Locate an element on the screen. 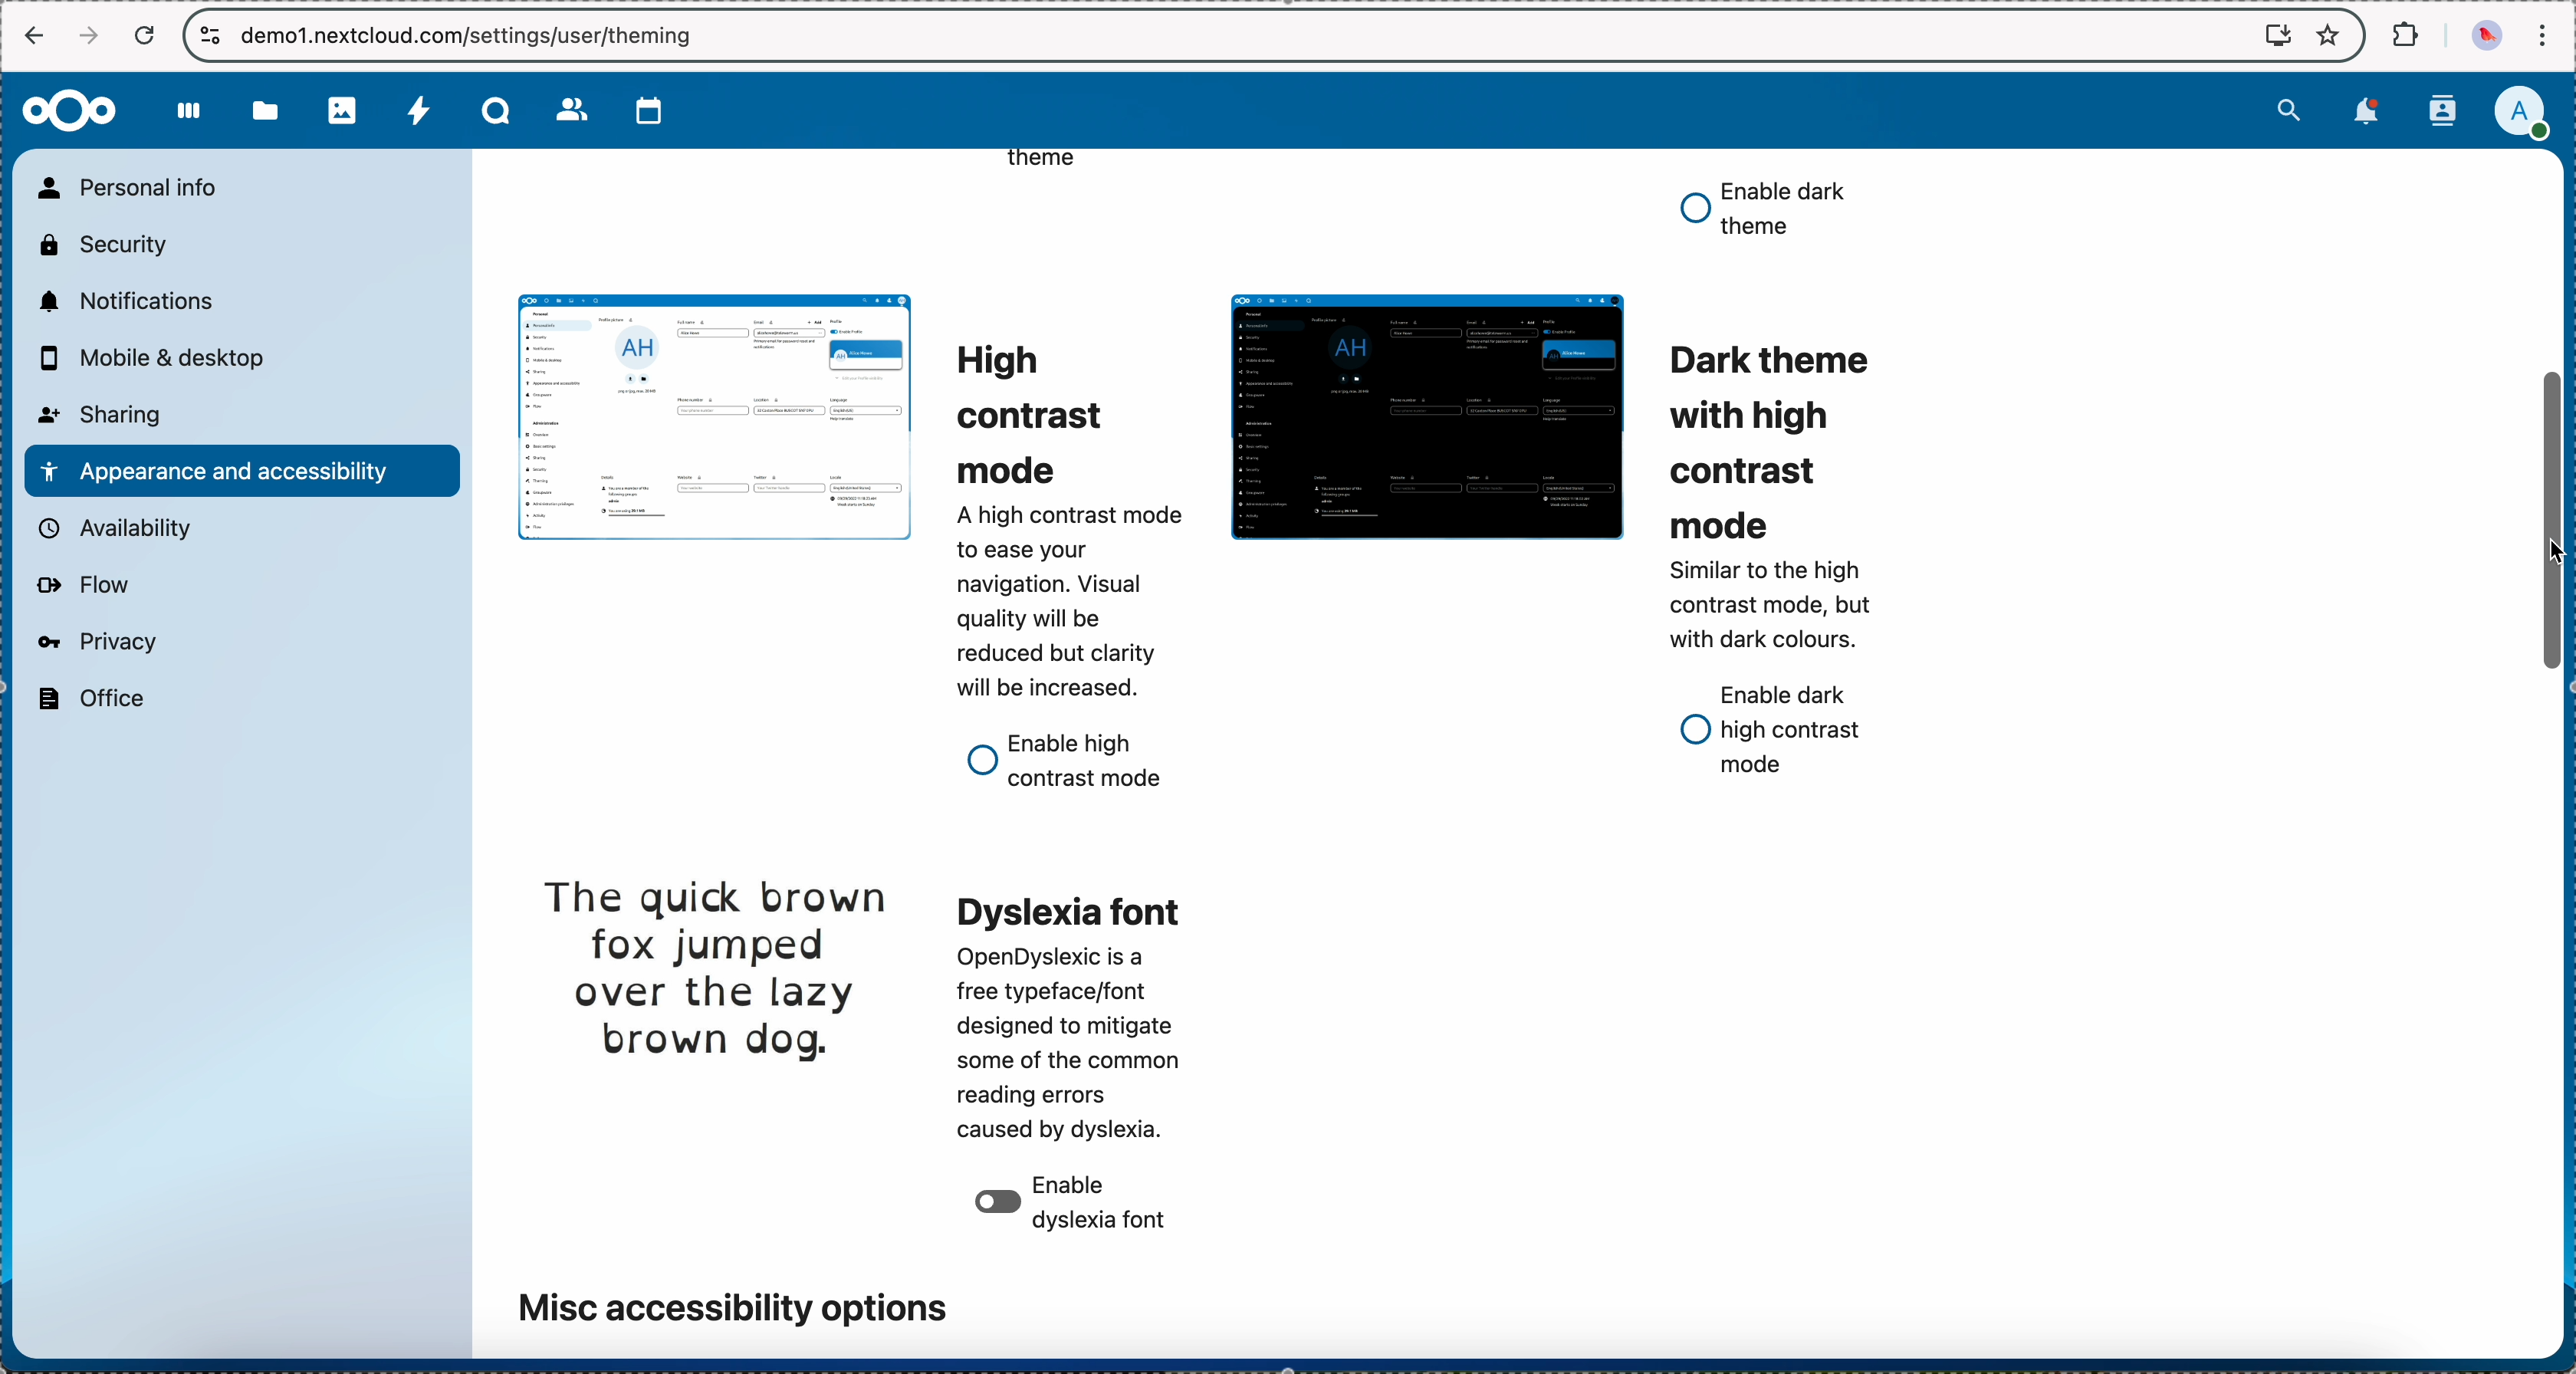 This screenshot has width=2576, height=1374. disable dyslexia font option is located at coordinates (1083, 1208).